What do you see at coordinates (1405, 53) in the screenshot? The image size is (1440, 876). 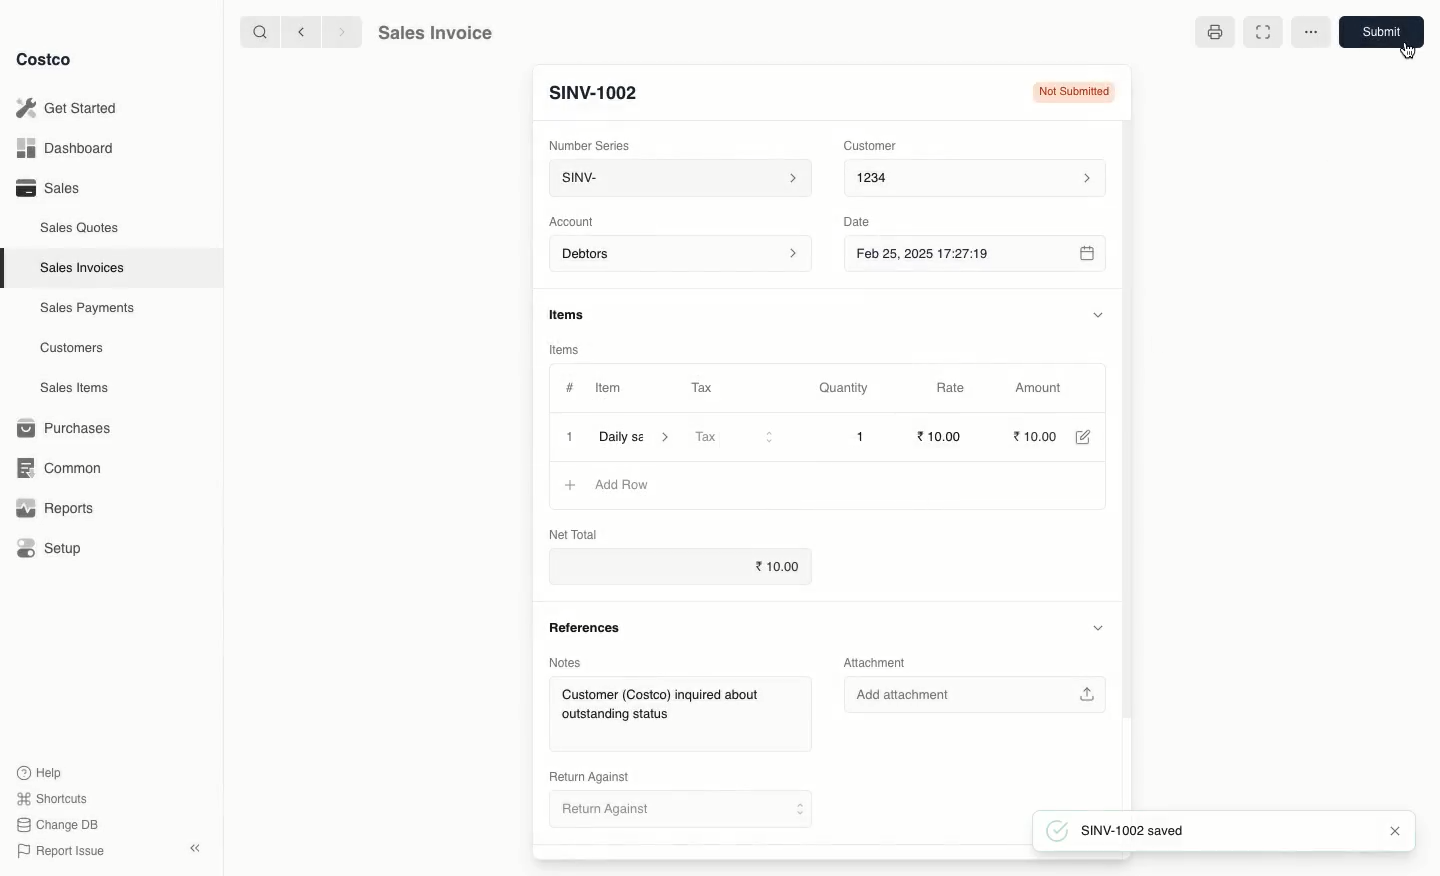 I see `cursor - typing` at bounding box center [1405, 53].